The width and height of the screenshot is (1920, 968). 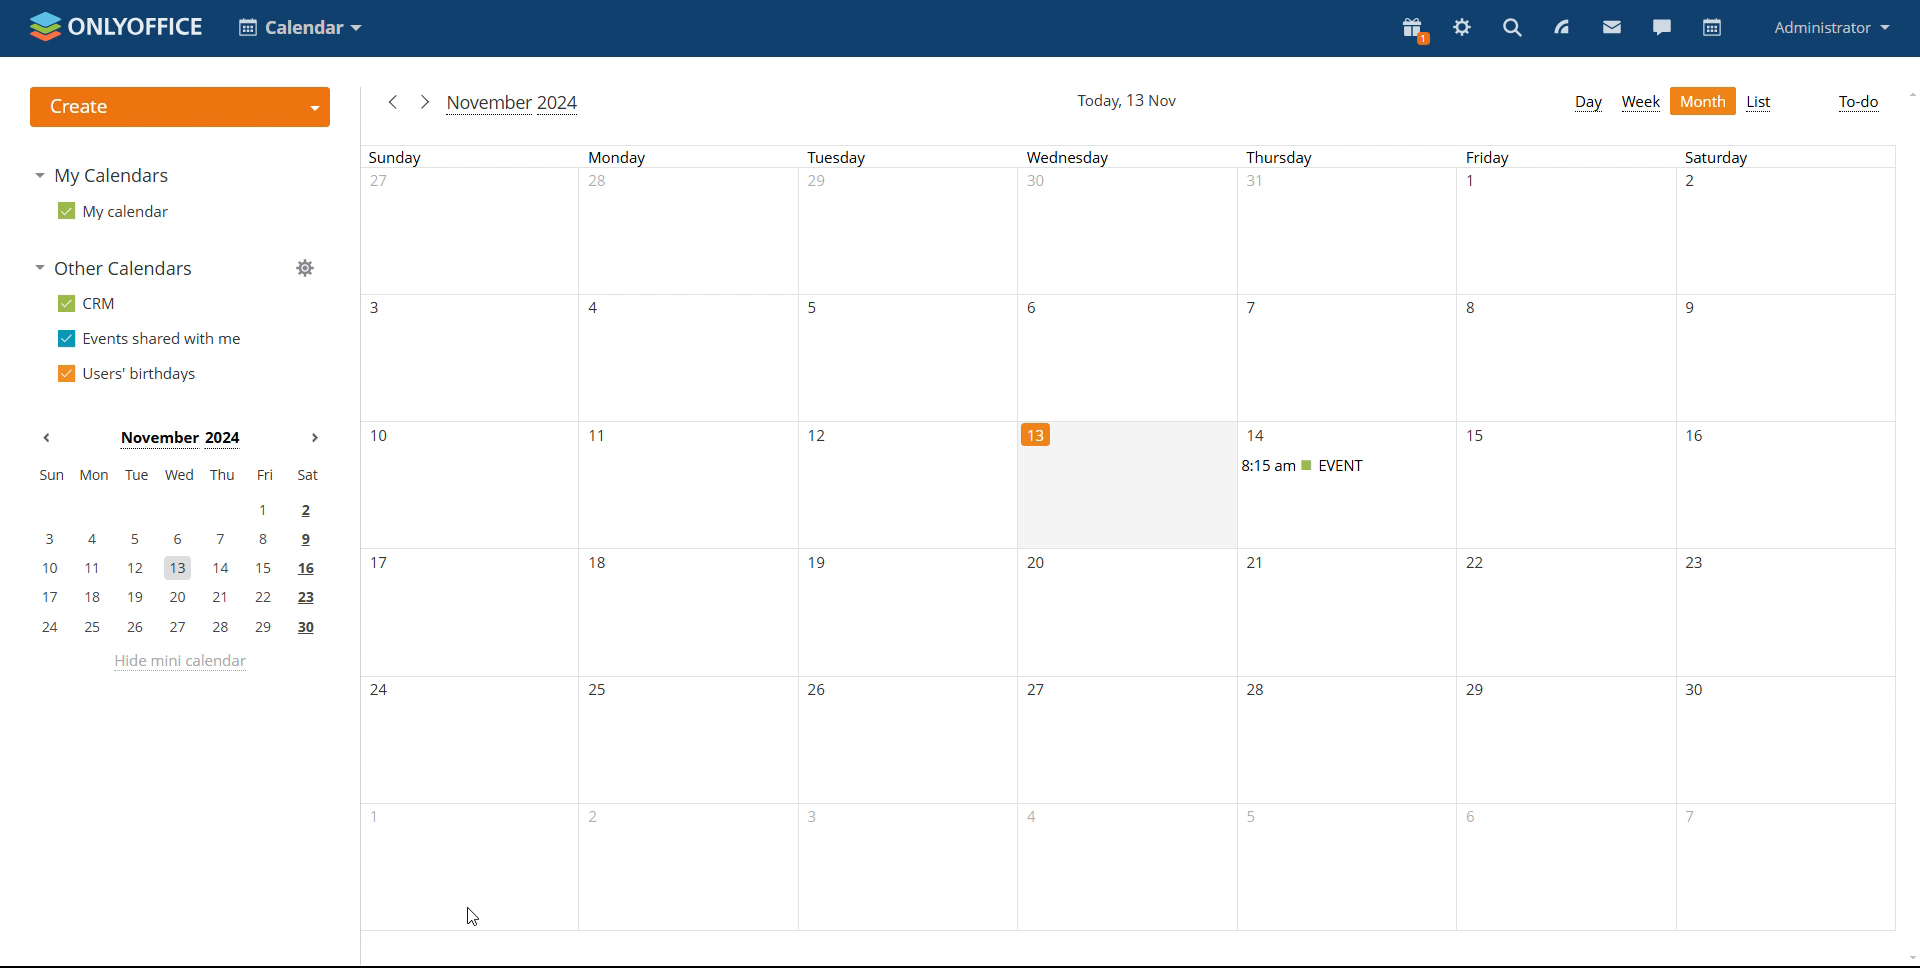 What do you see at coordinates (1834, 28) in the screenshot?
I see `administrator` at bounding box center [1834, 28].